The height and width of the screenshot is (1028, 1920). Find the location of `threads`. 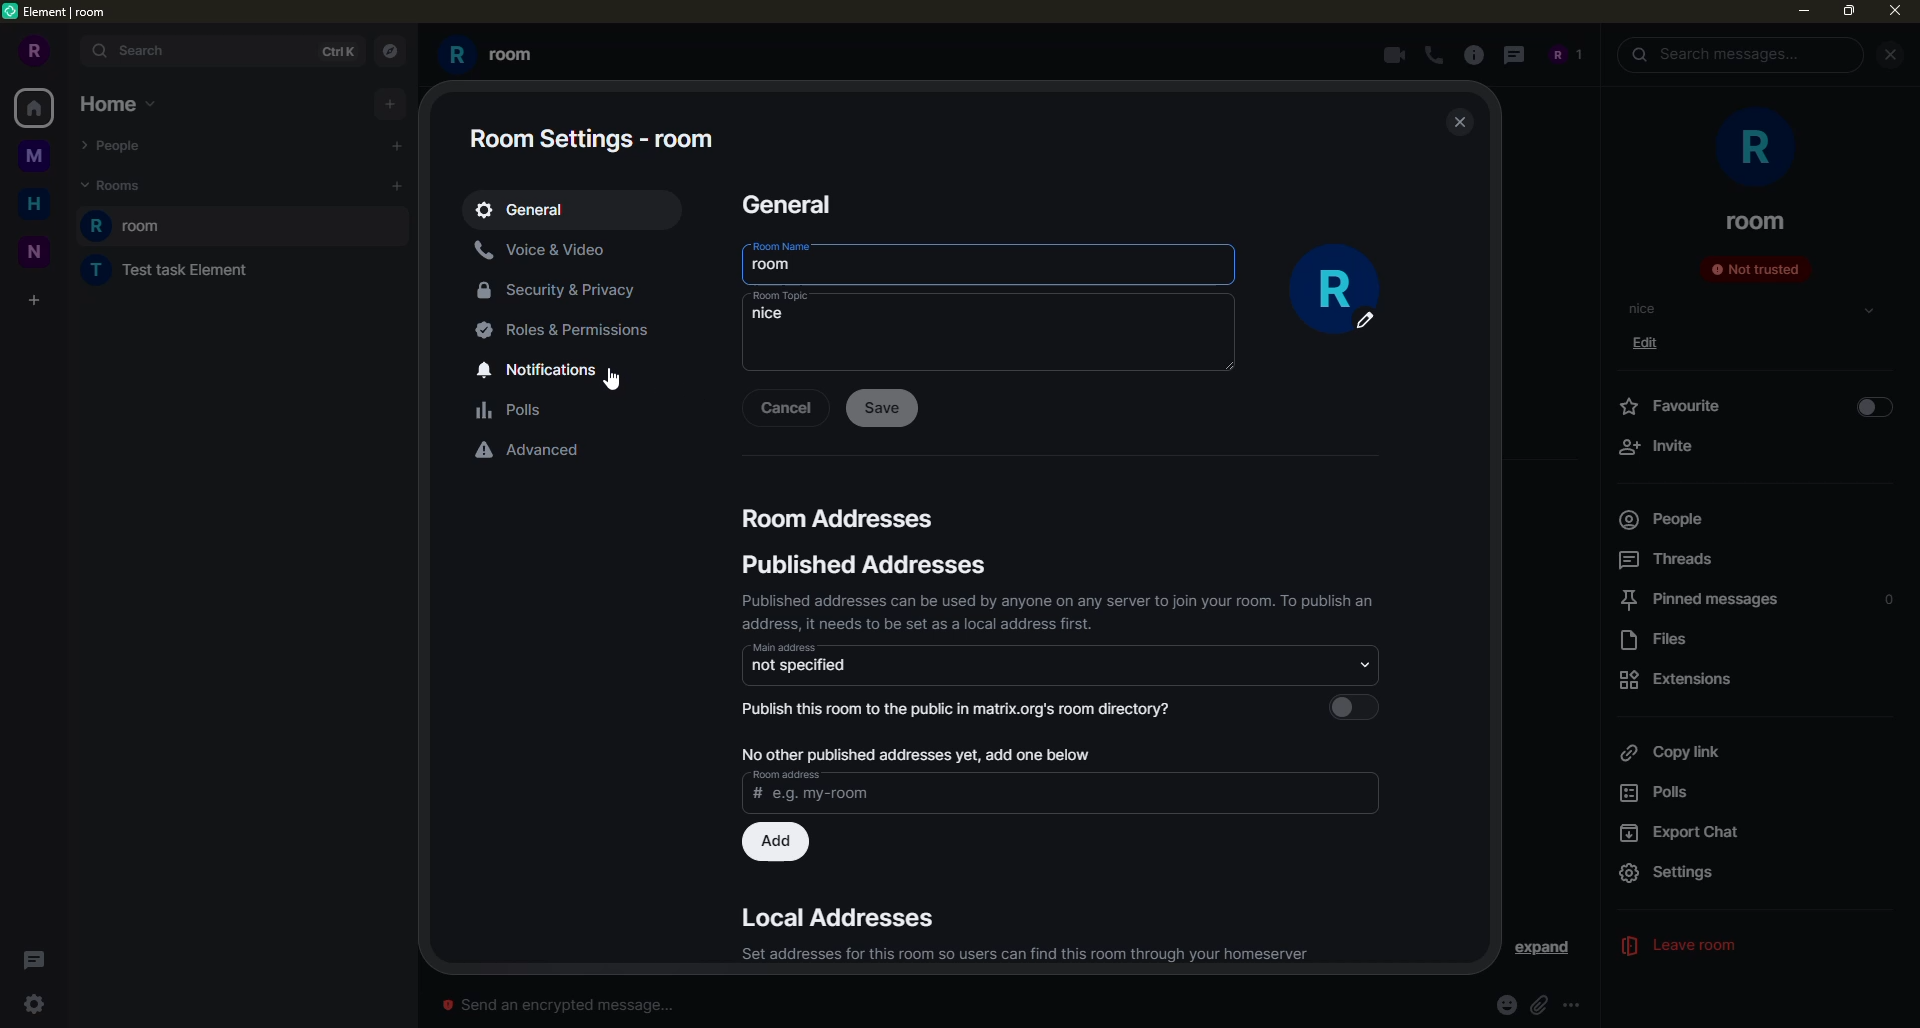

threads is located at coordinates (1668, 559).